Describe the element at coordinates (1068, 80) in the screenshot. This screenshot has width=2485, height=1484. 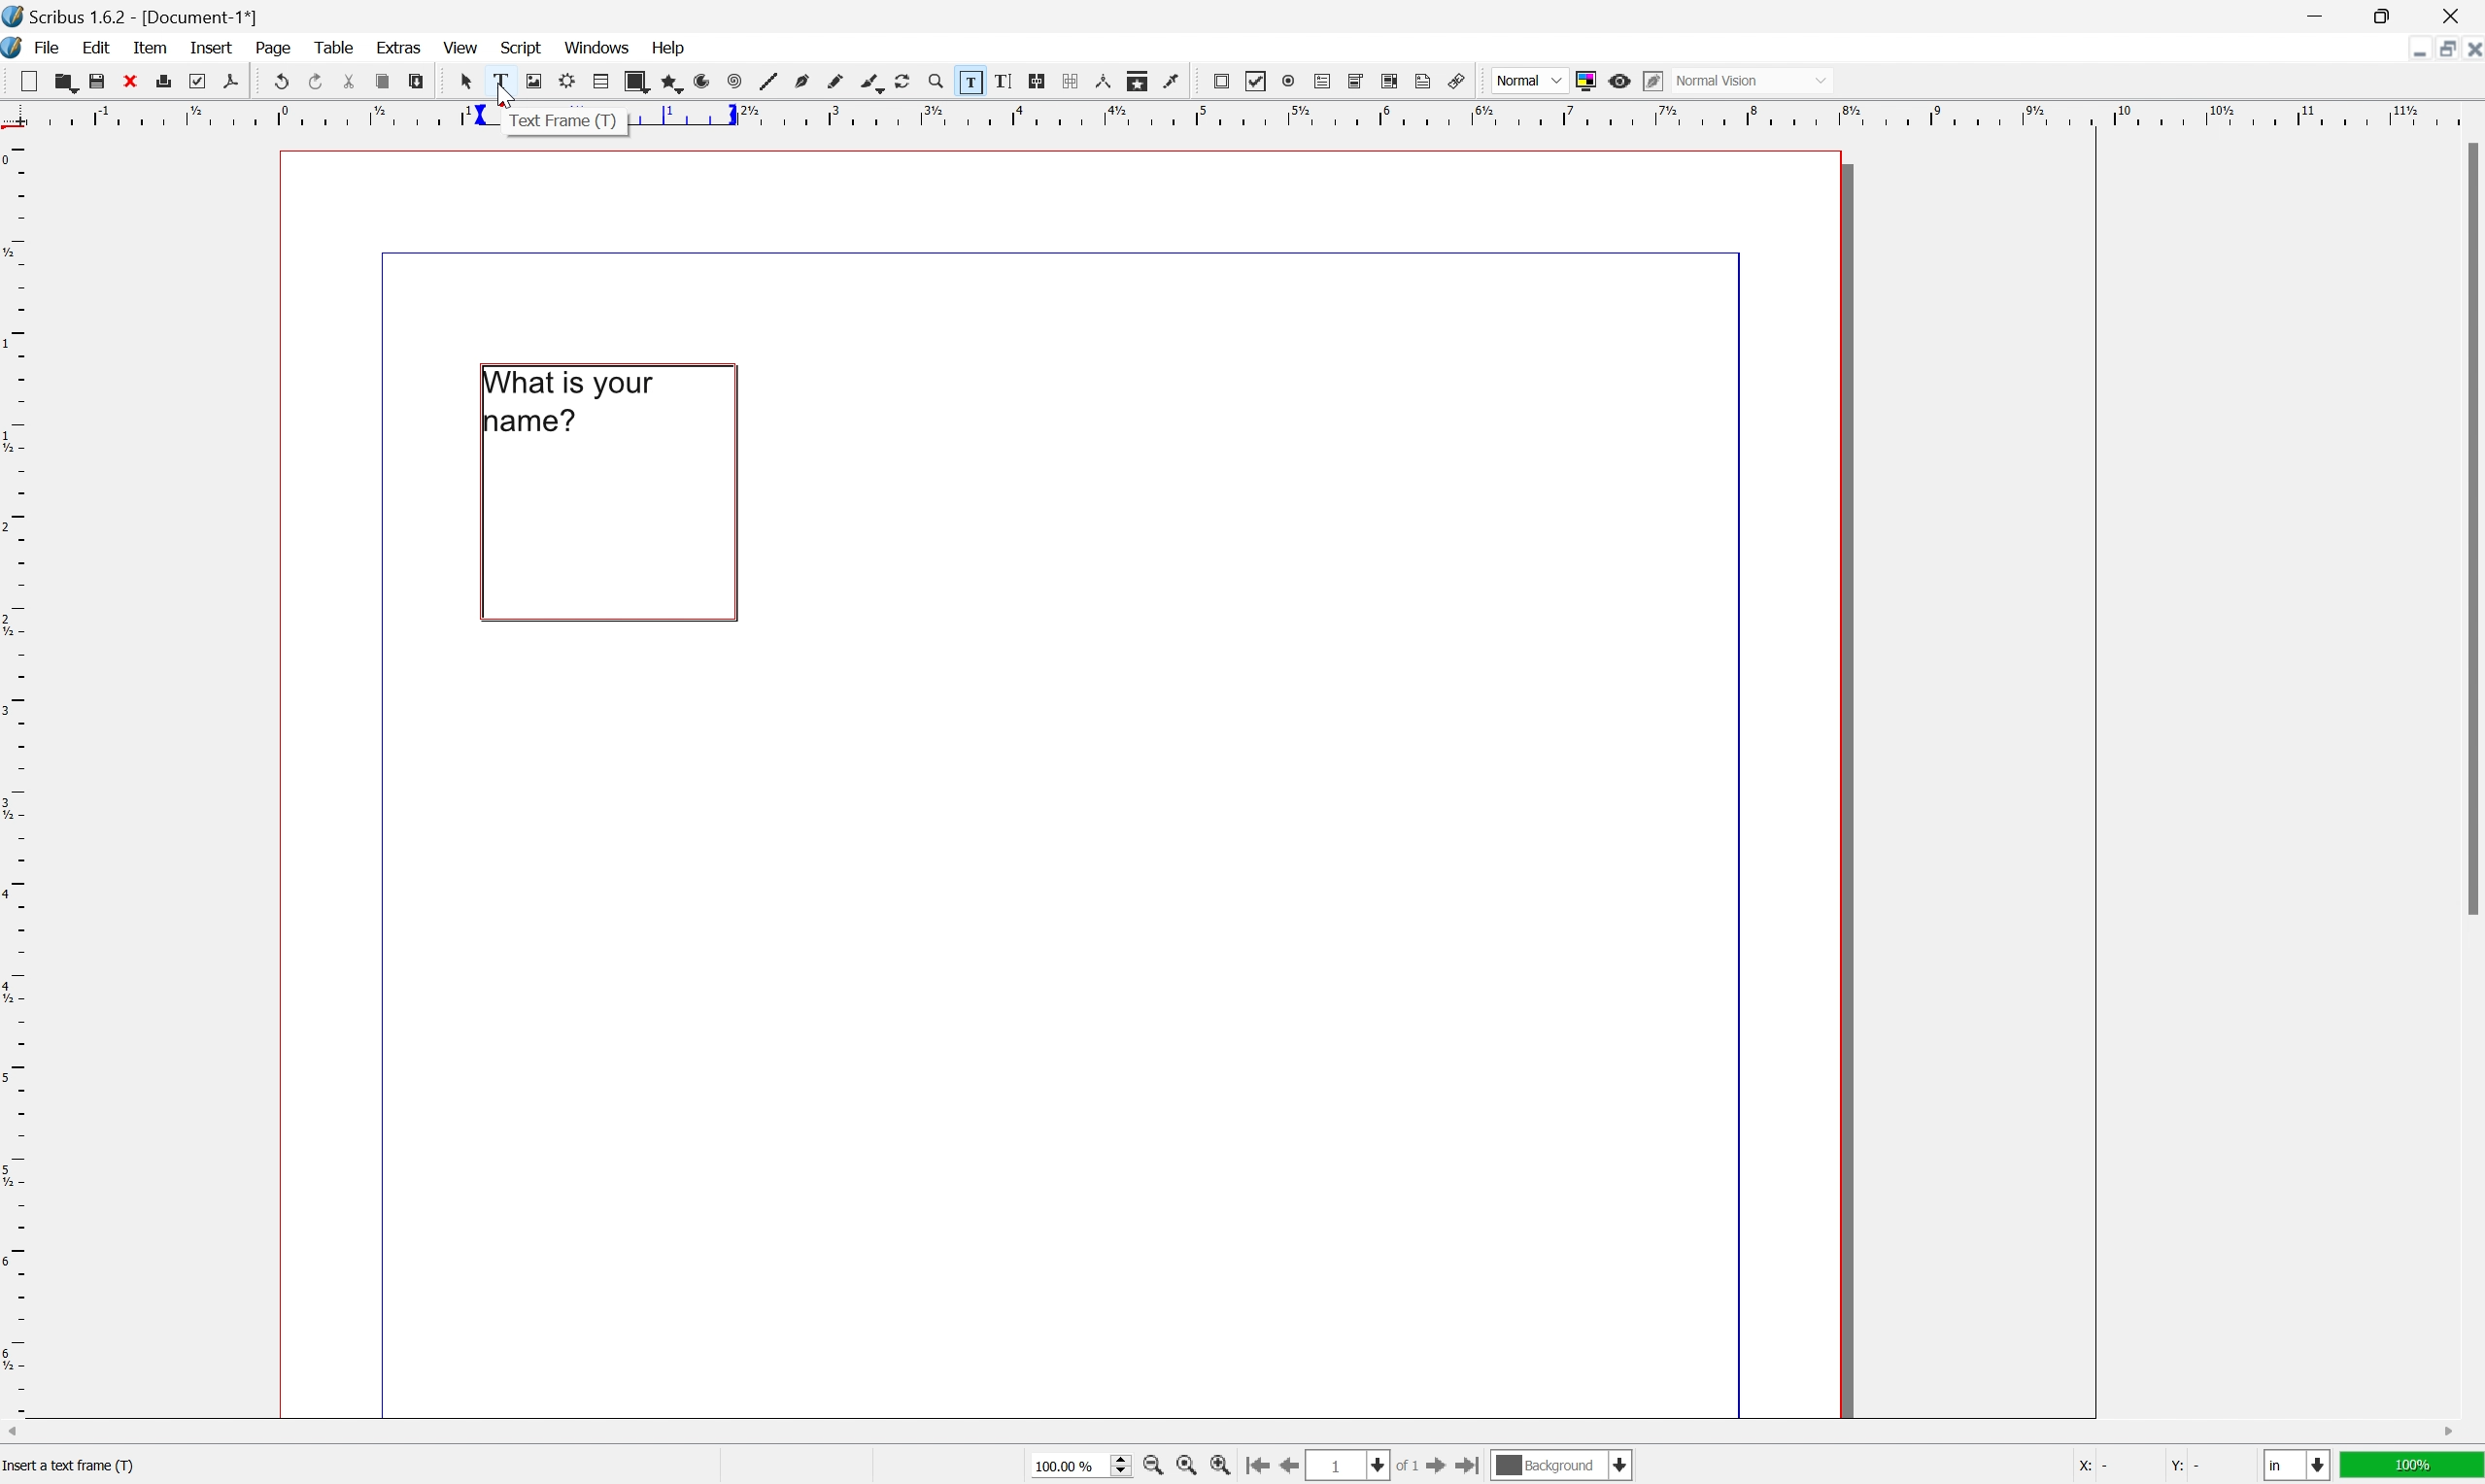
I see `unlink text frames` at that location.